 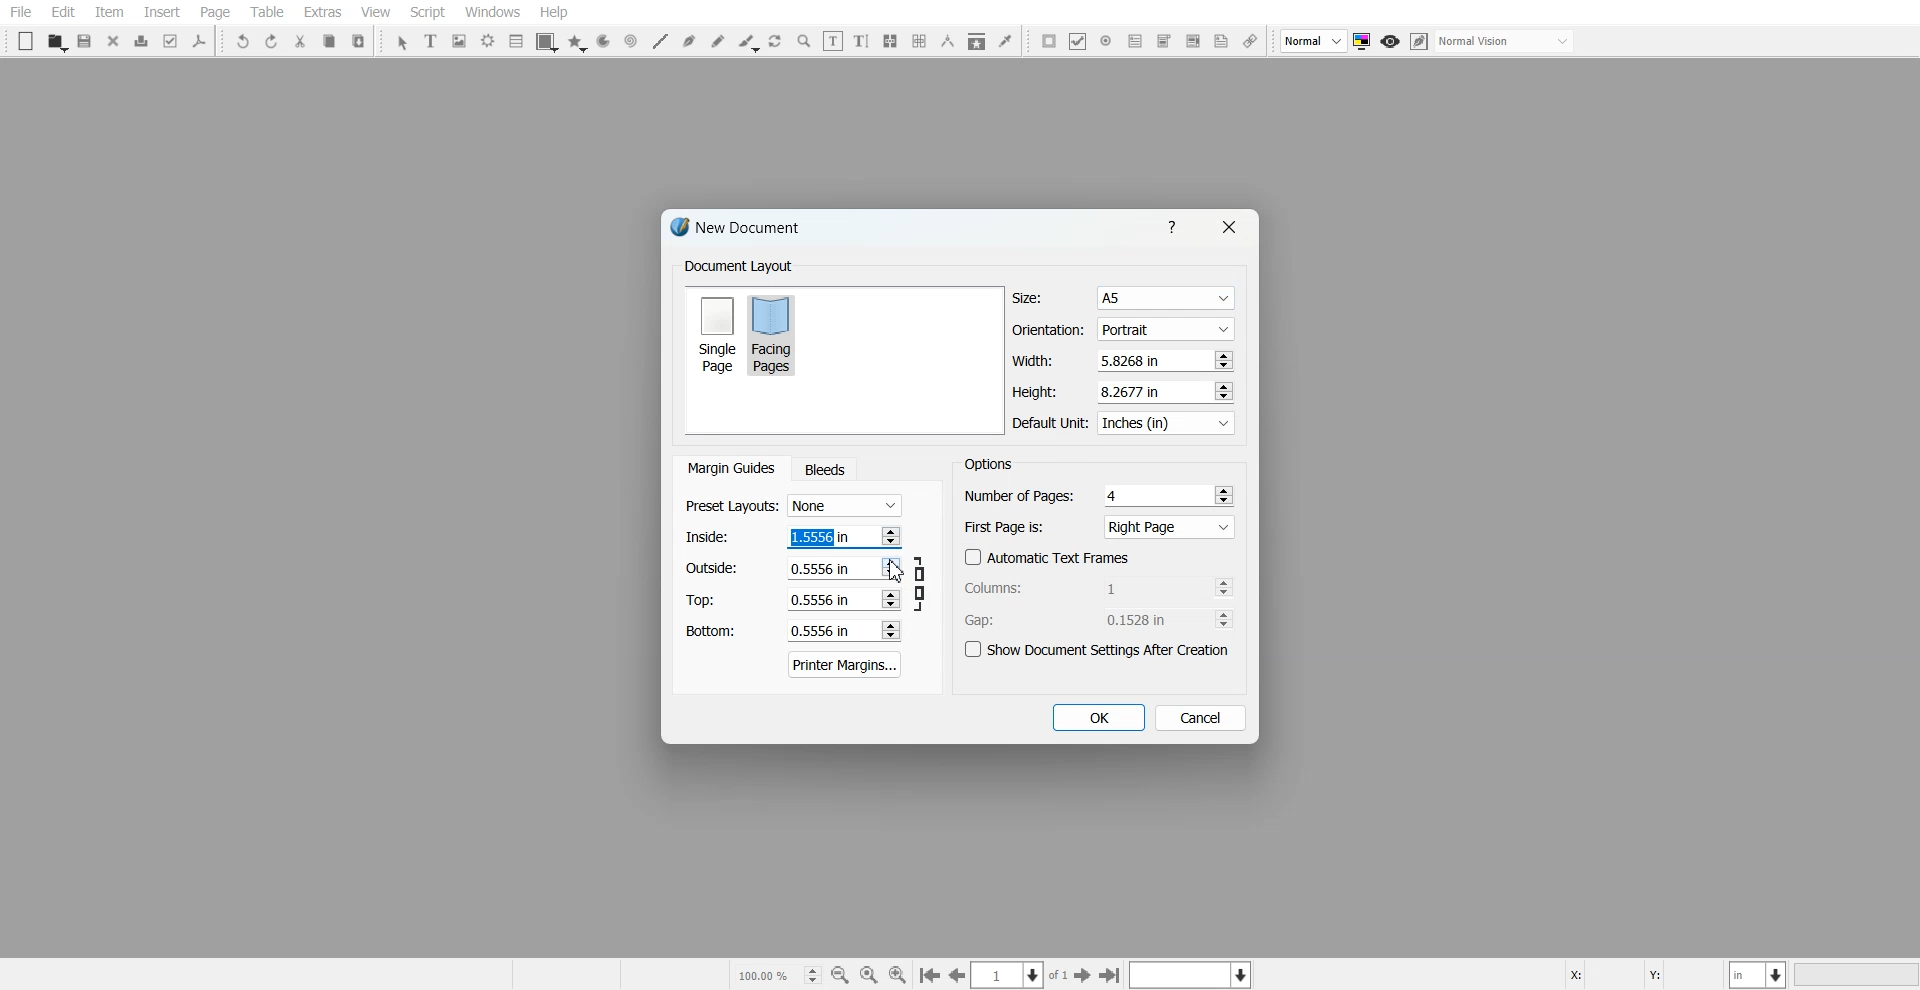 I want to click on Bottom margin adjuster, so click(x=791, y=631).